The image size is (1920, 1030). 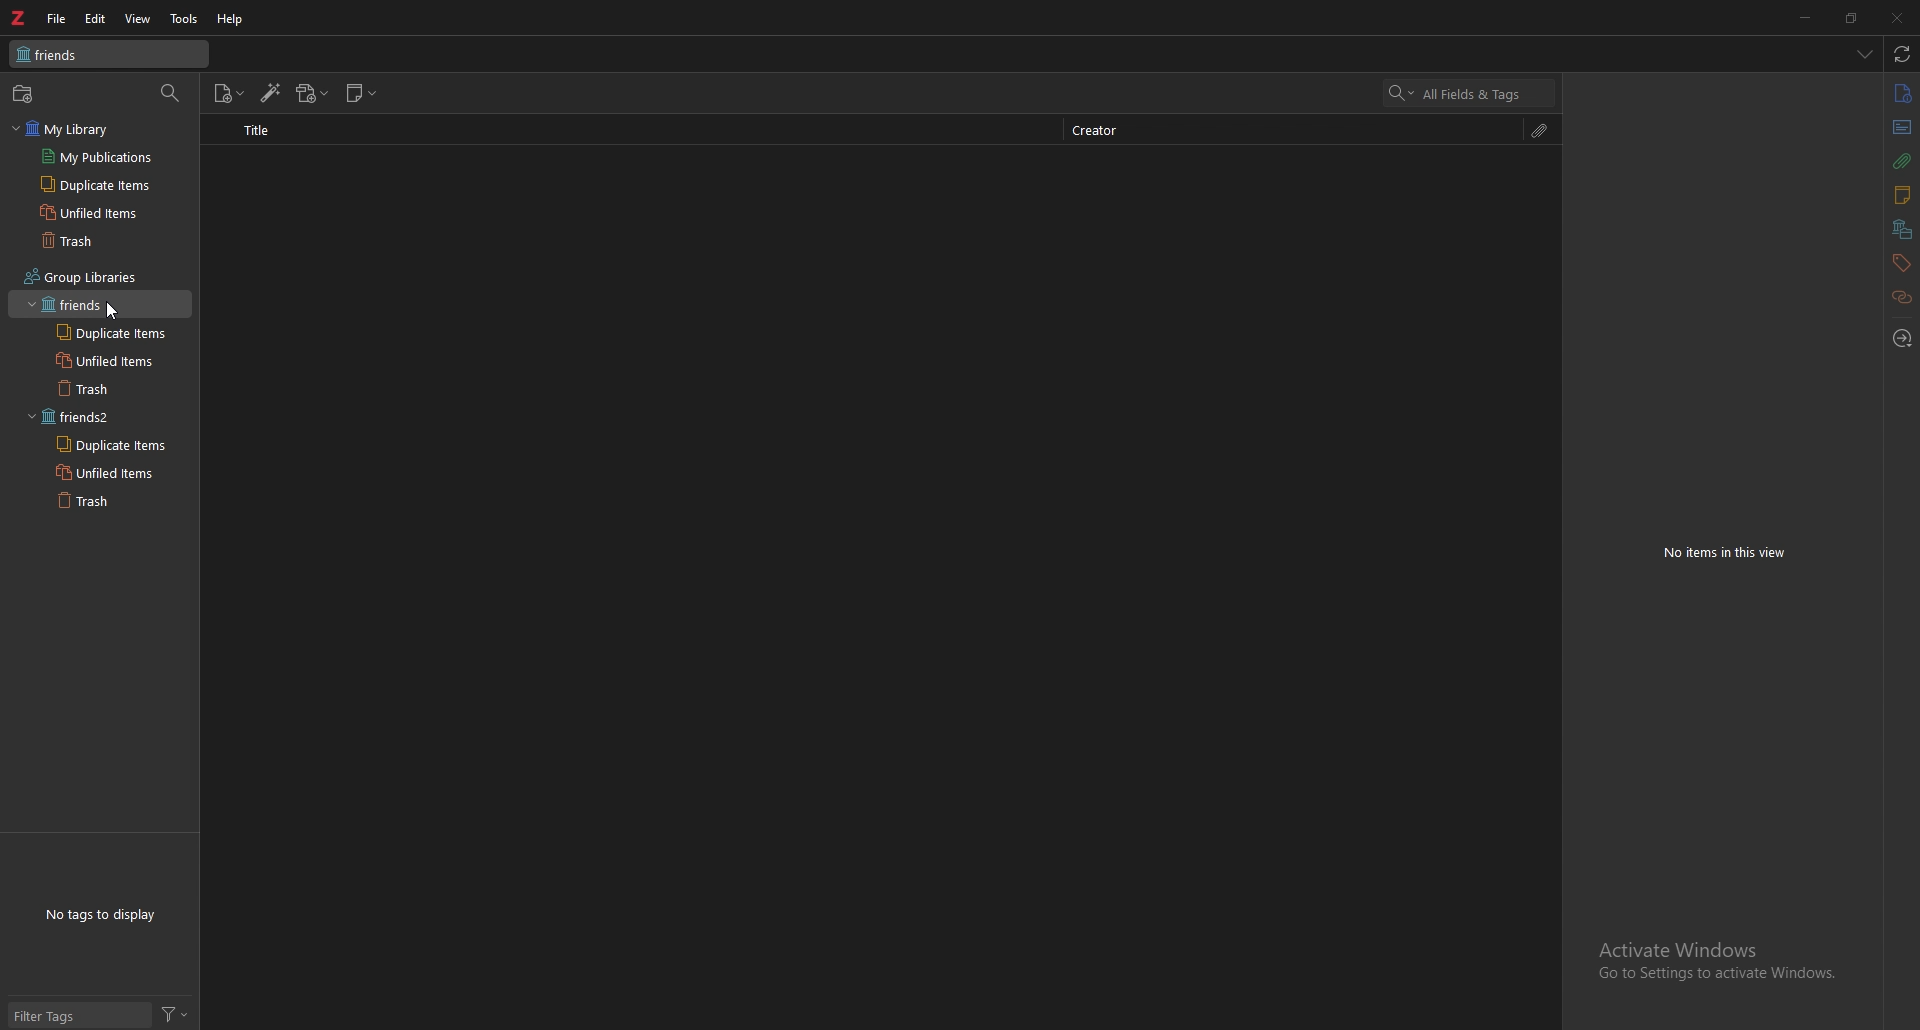 I want to click on trash, so click(x=116, y=387).